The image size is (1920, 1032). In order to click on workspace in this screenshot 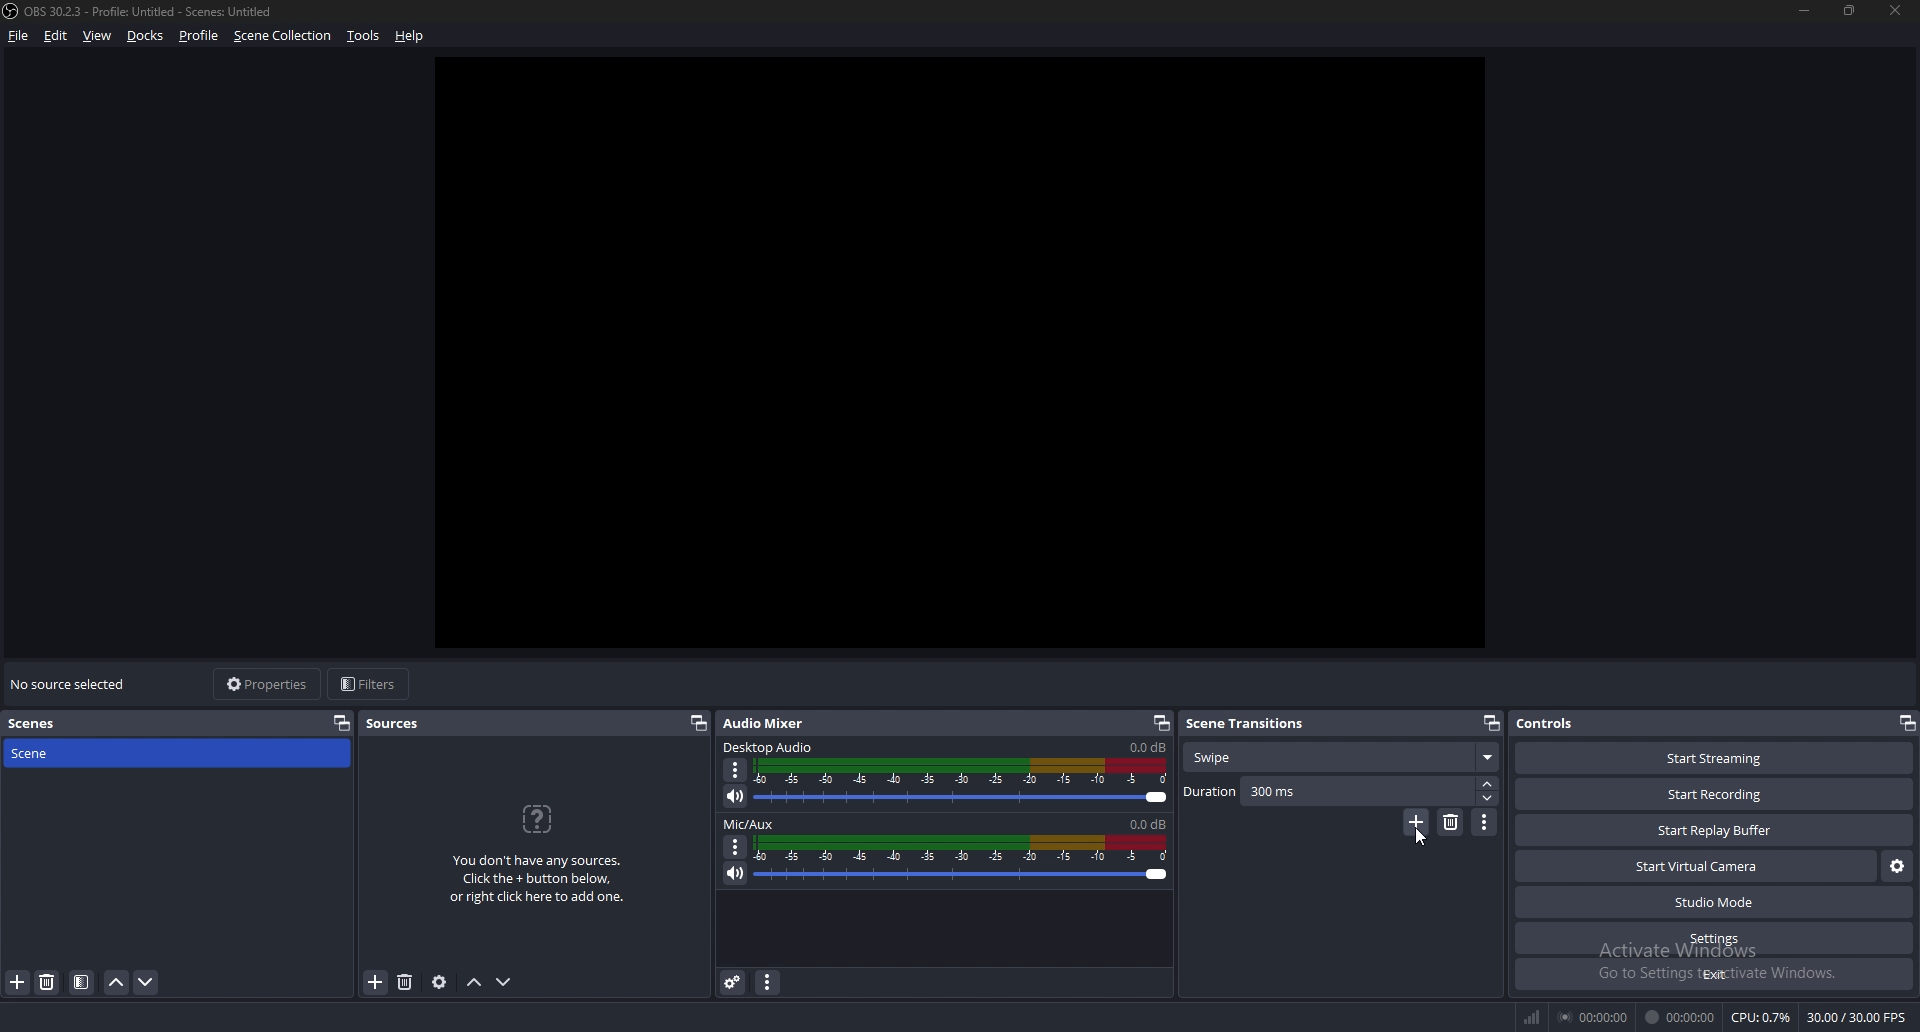, I will do `click(972, 349)`.